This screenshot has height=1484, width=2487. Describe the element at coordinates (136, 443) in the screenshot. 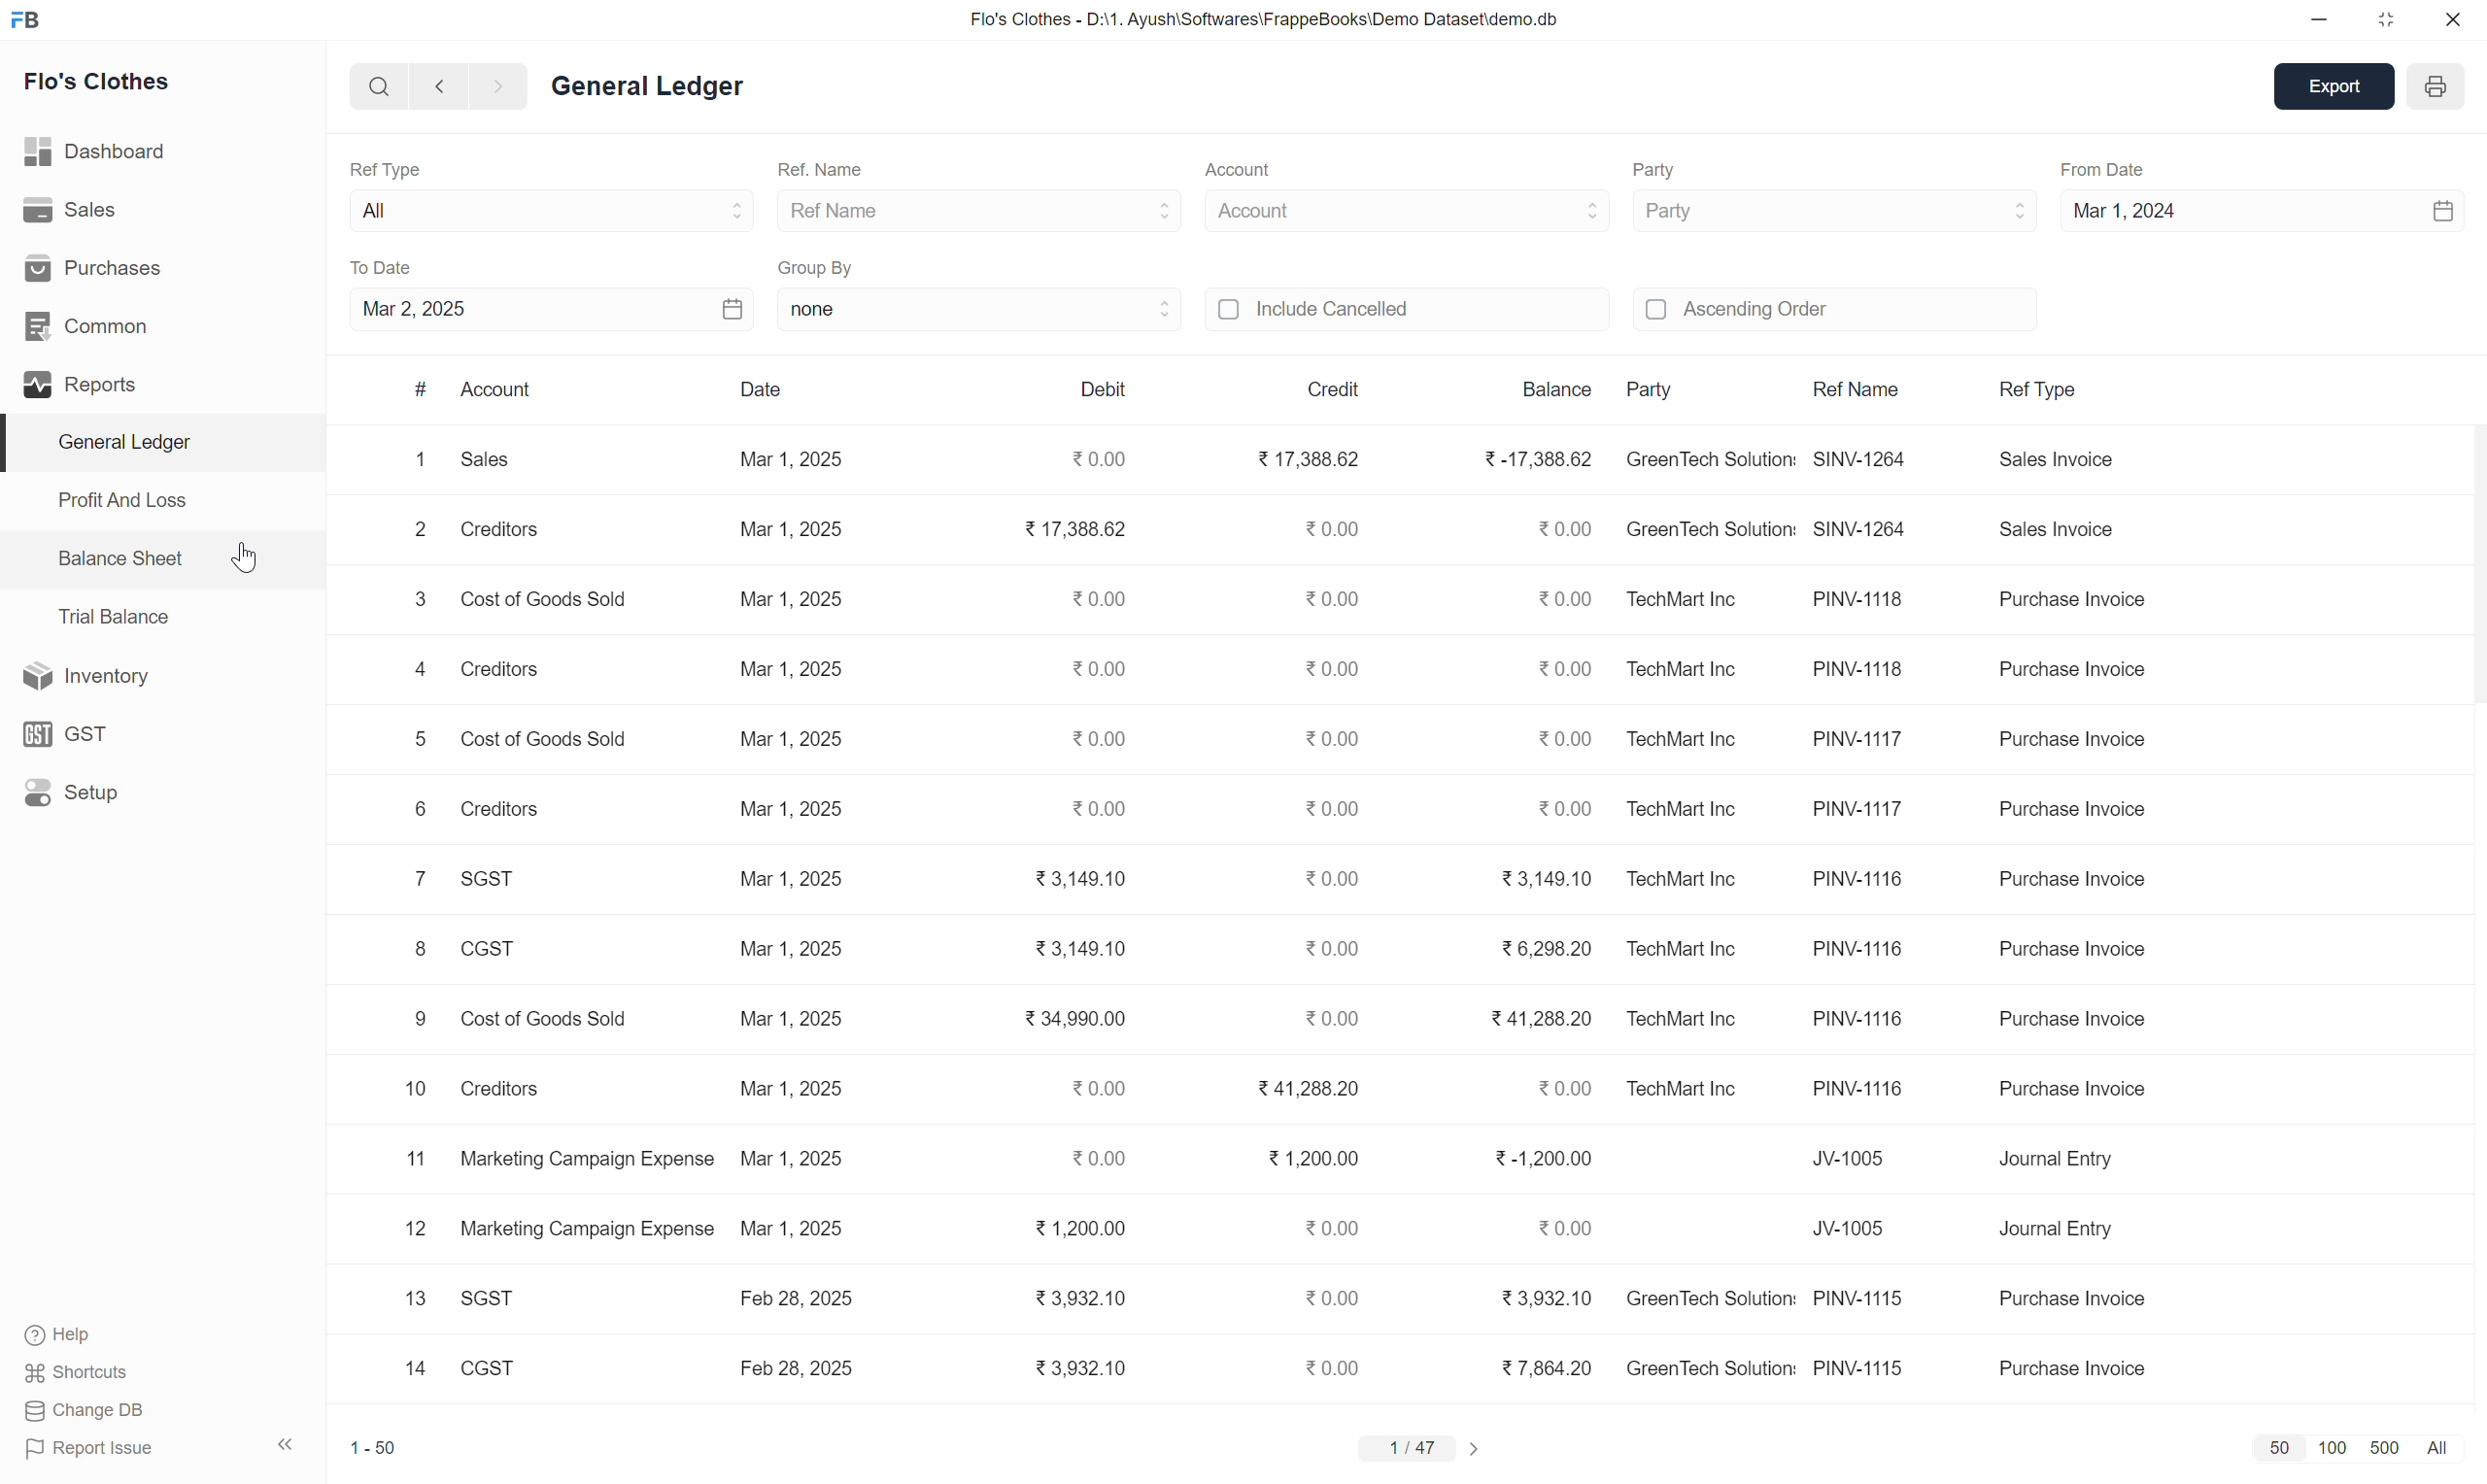

I see `General Ledger` at that location.